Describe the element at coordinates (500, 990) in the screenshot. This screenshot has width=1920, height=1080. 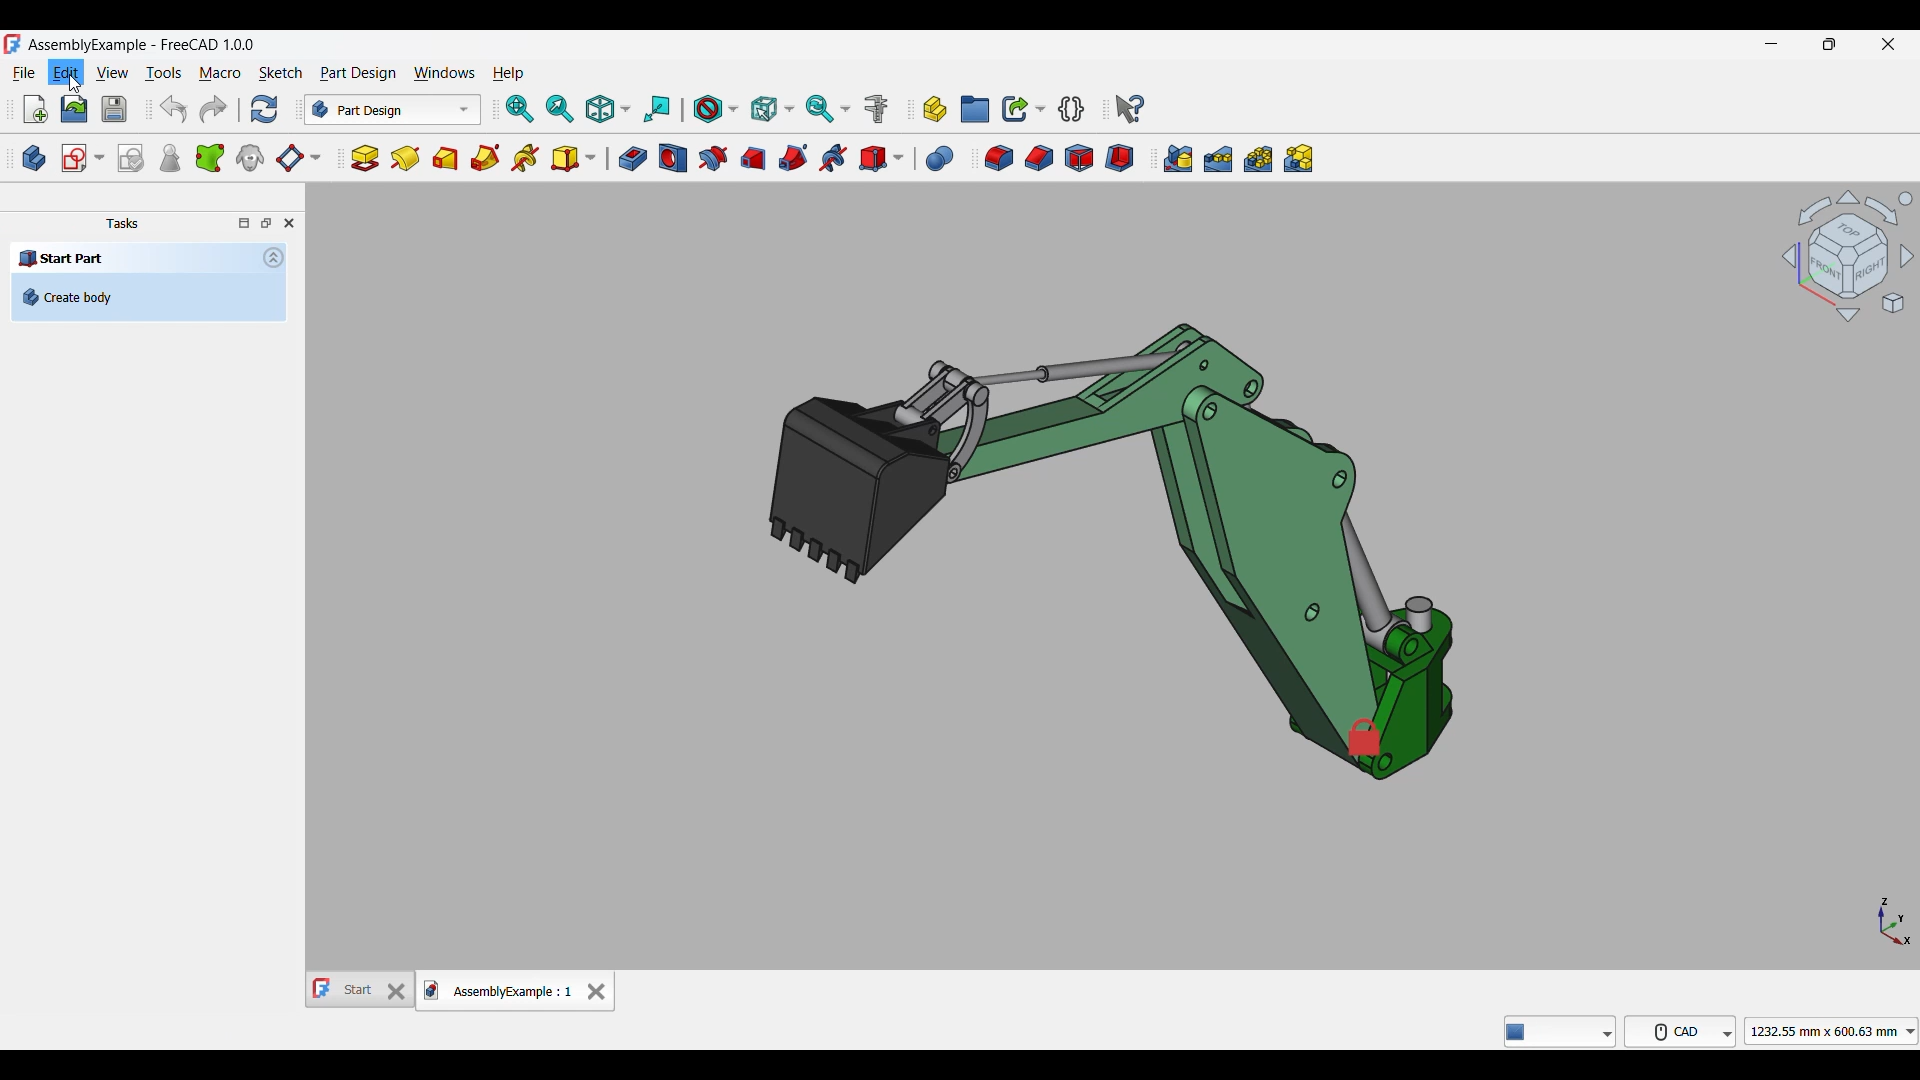
I see `AssemblyExample : 1, current tab highlighted` at that location.